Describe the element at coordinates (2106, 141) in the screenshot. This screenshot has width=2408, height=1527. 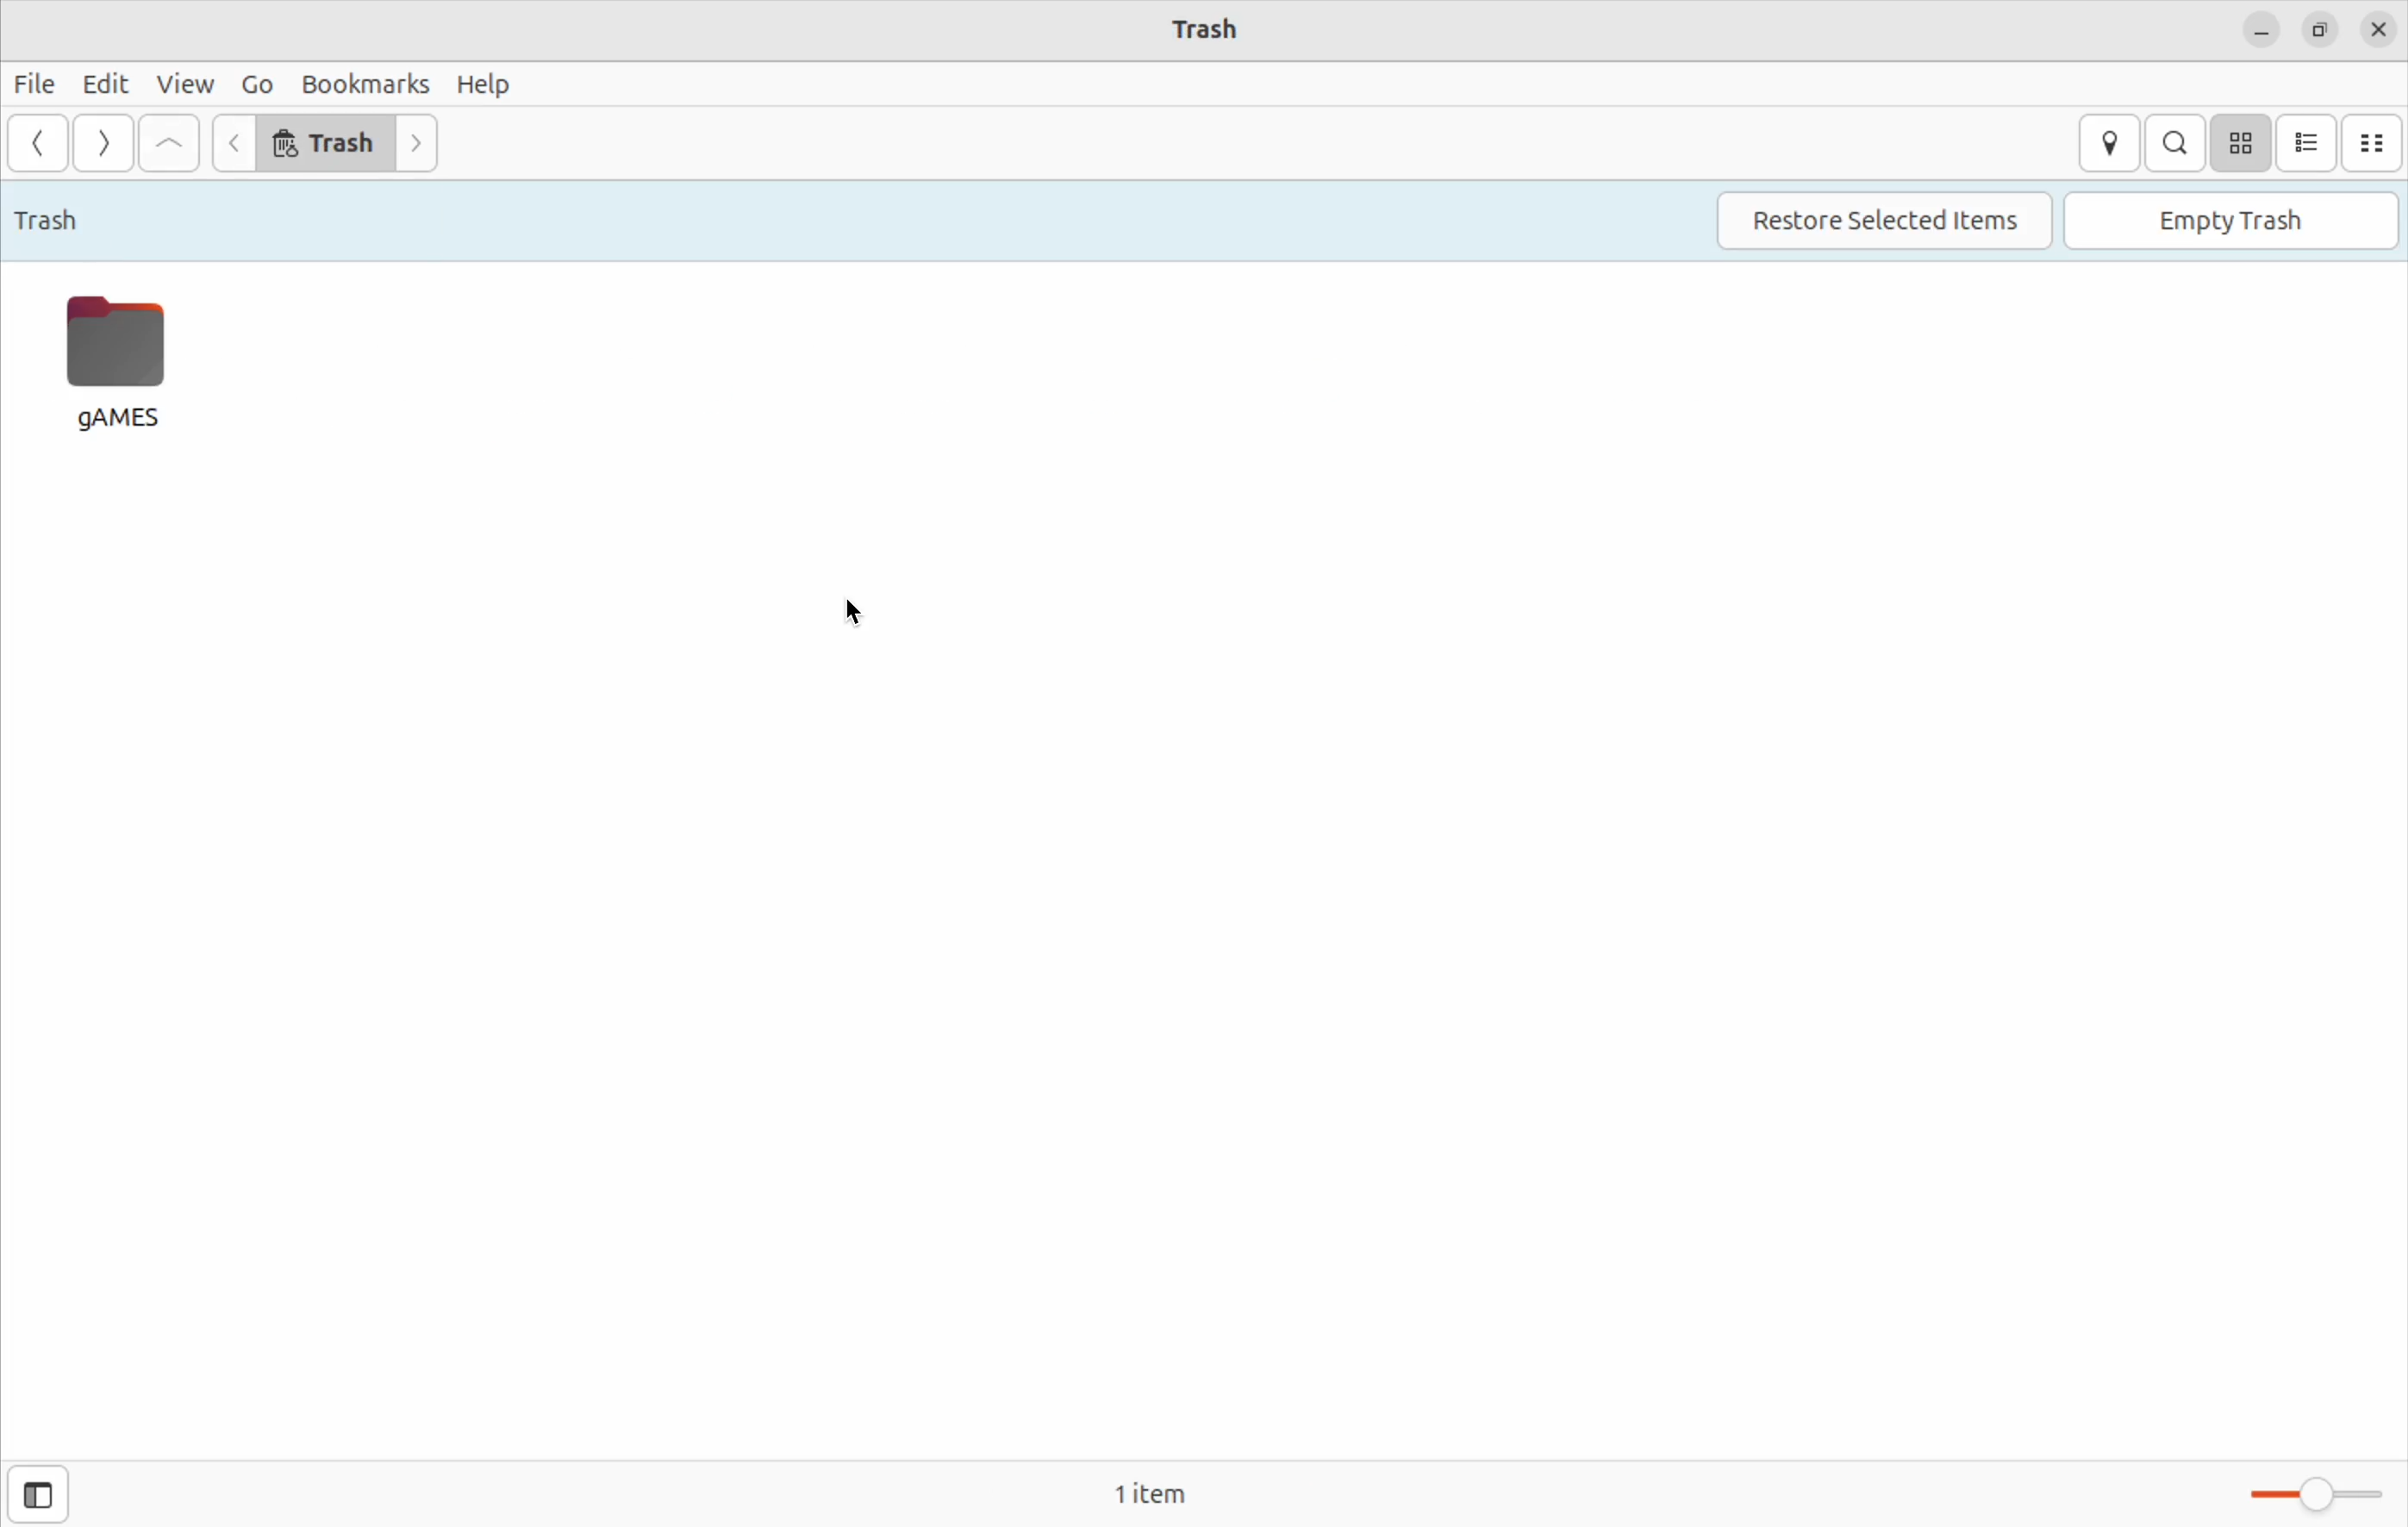
I see `location ` at that location.